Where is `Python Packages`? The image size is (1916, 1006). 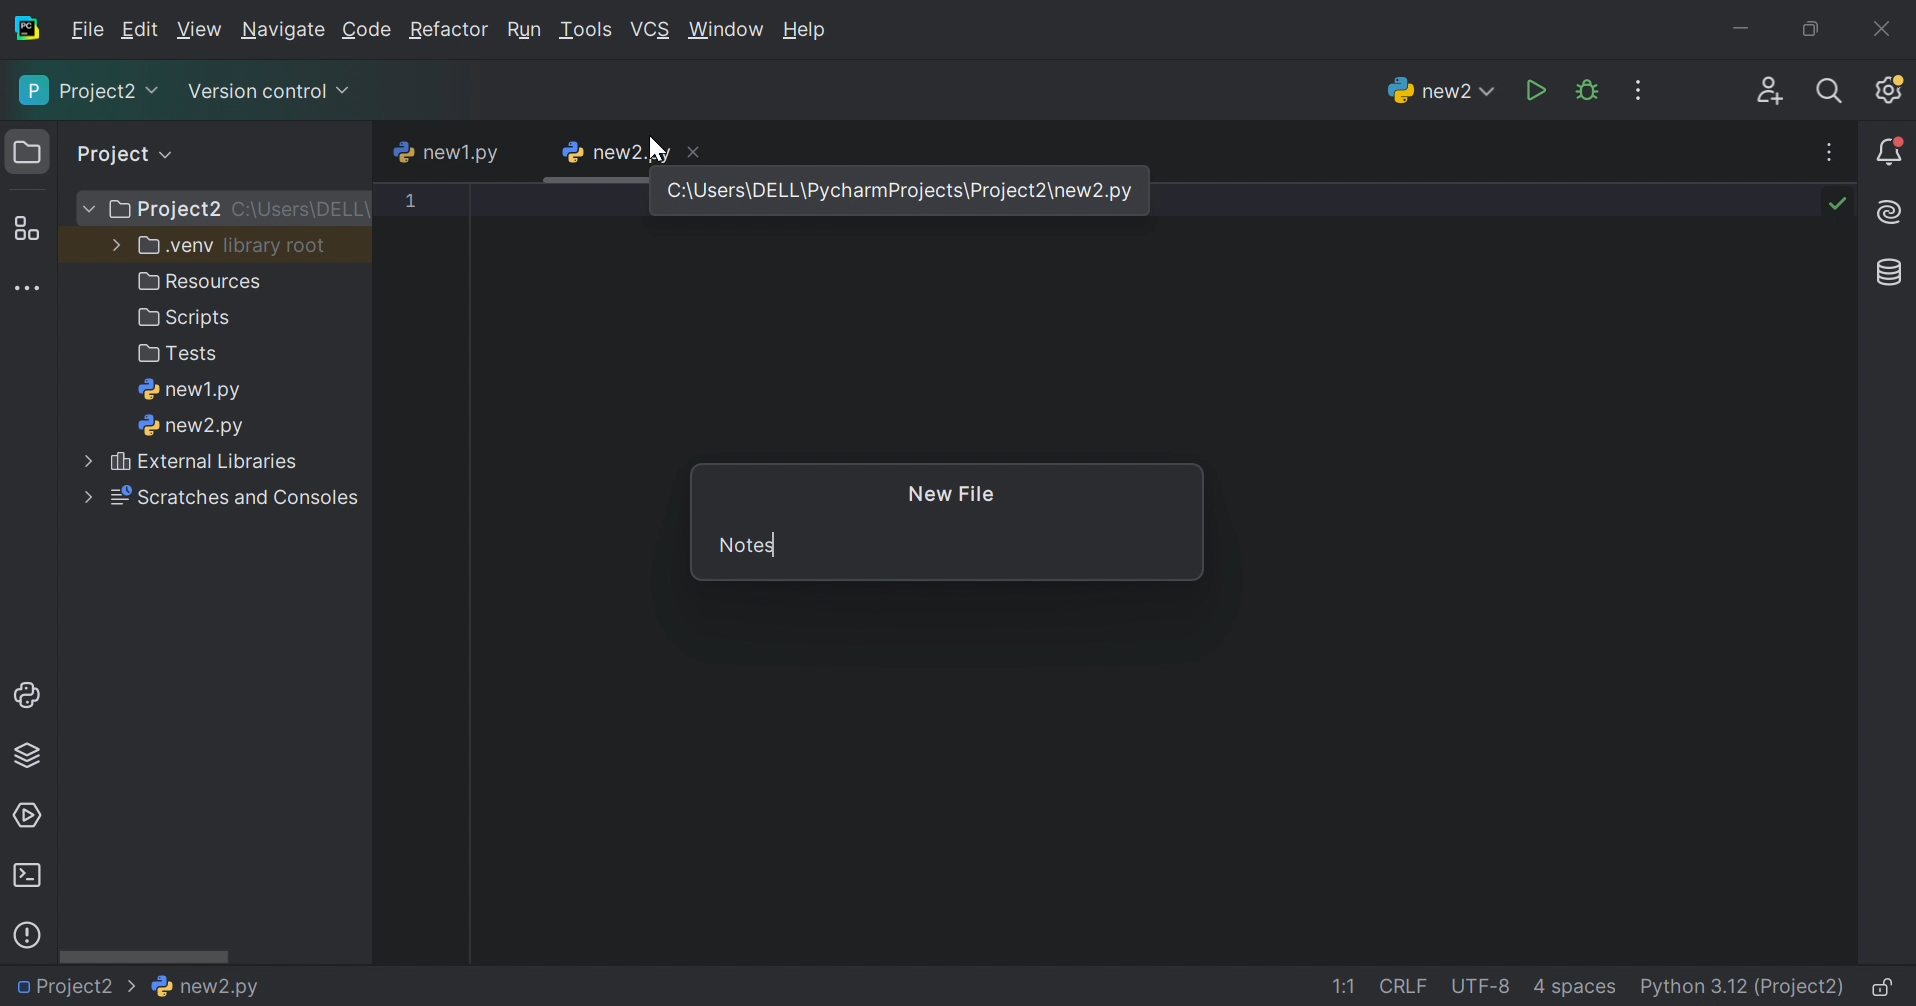
Python Packages is located at coordinates (35, 759).